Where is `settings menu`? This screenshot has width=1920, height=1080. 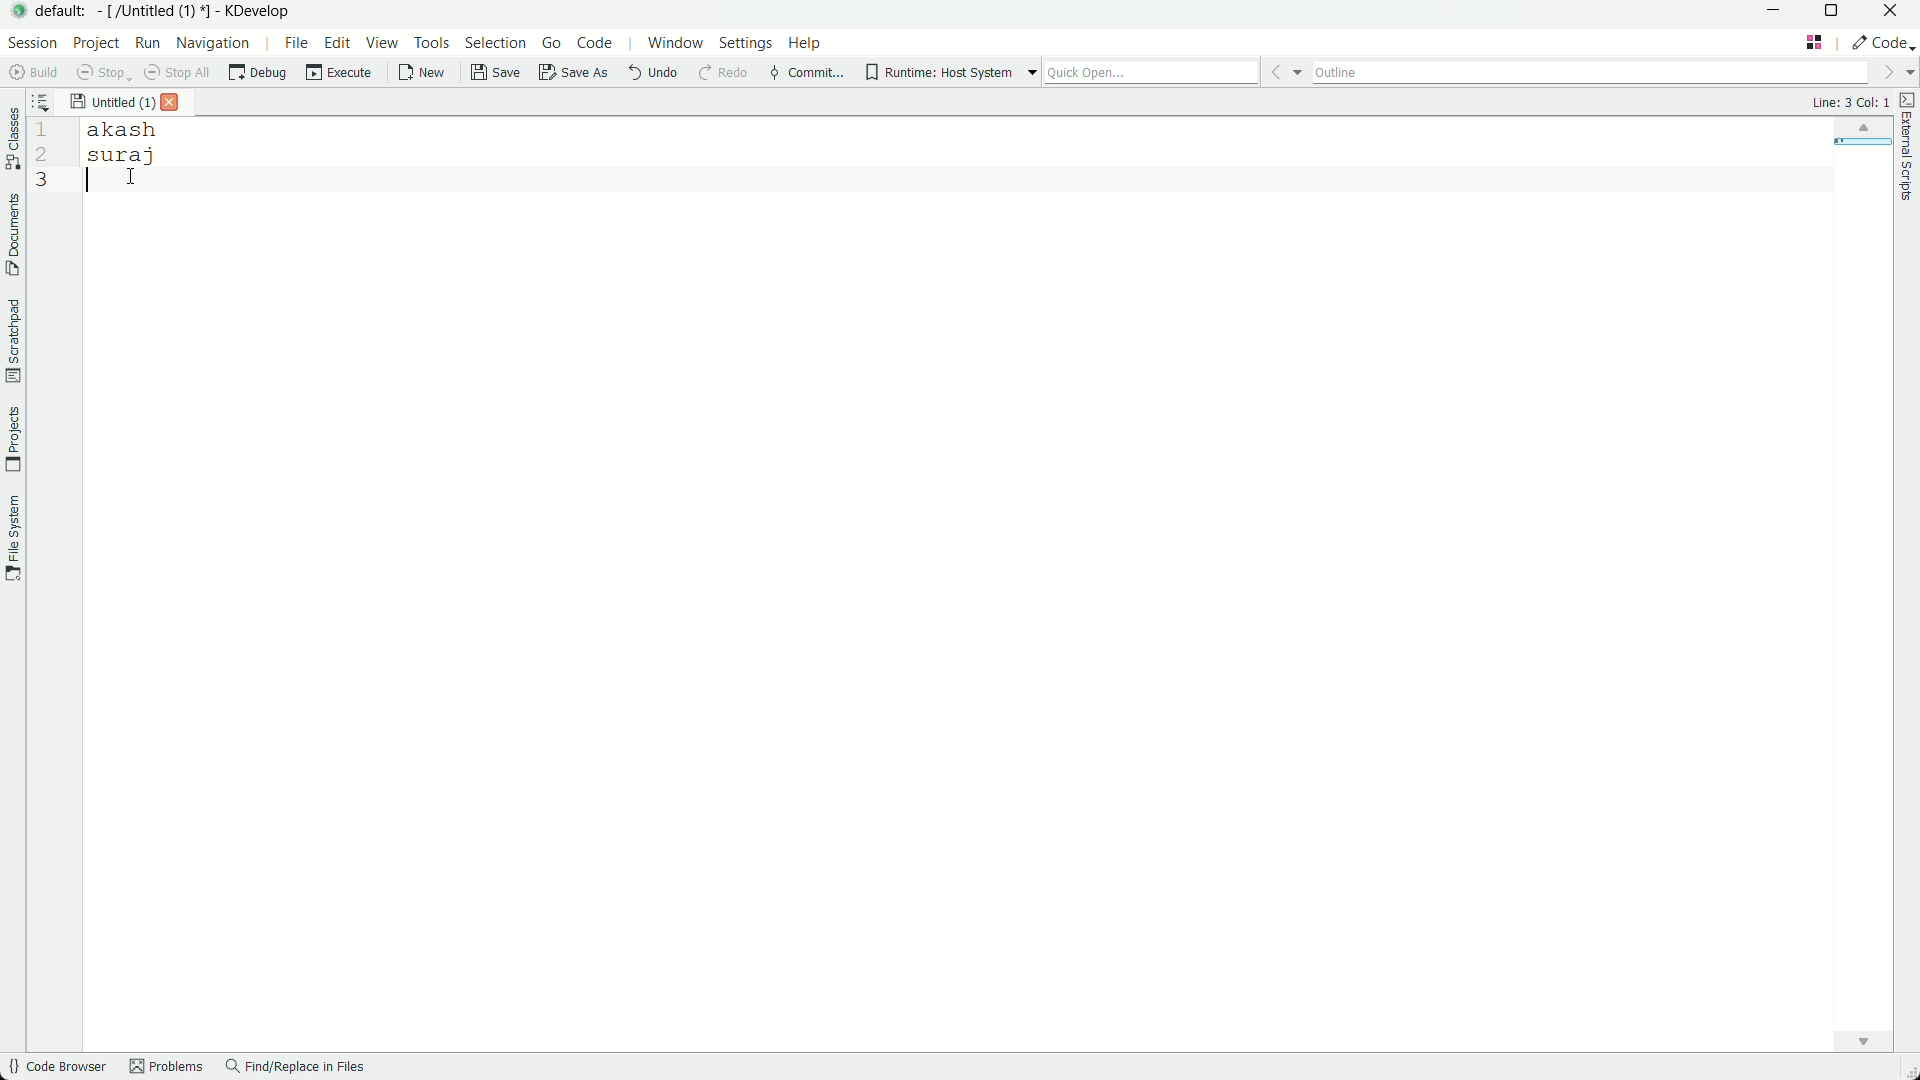 settings menu is located at coordinates (747, 43).